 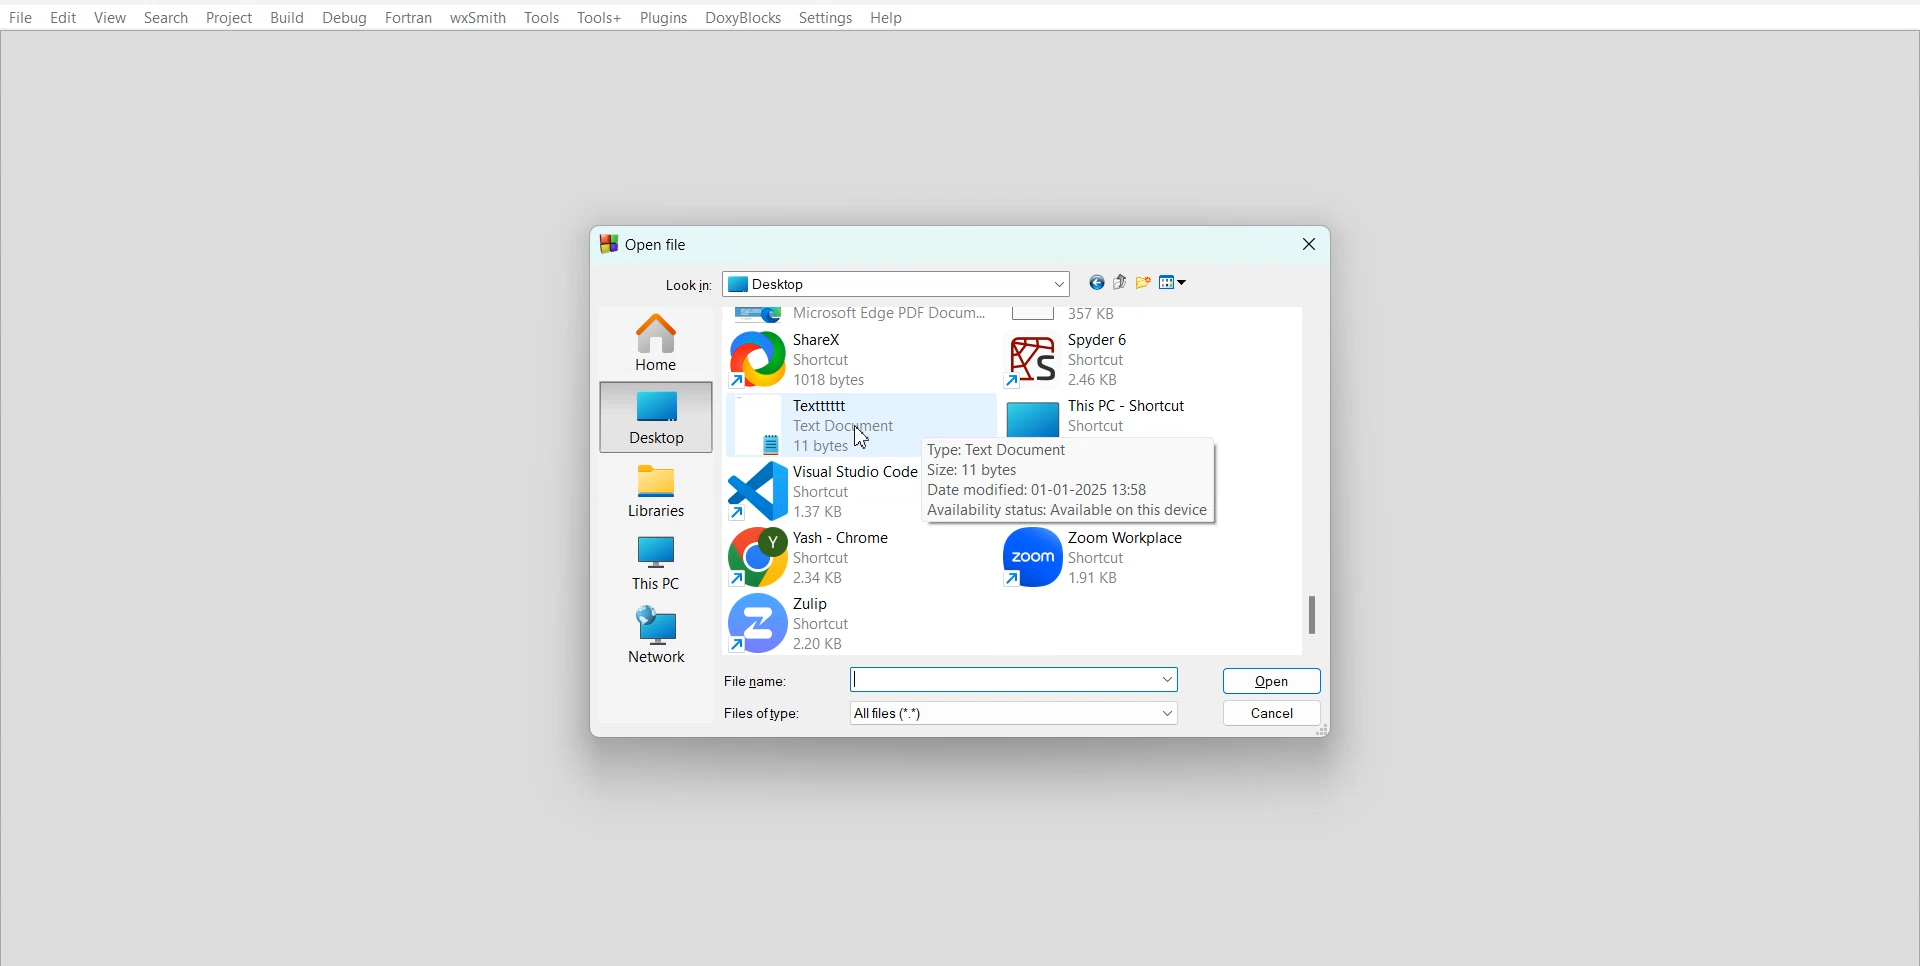 What do you see at coordinates (408, 18) in the screenshot?
I see `Fortran` at bounding box center [408, 18].